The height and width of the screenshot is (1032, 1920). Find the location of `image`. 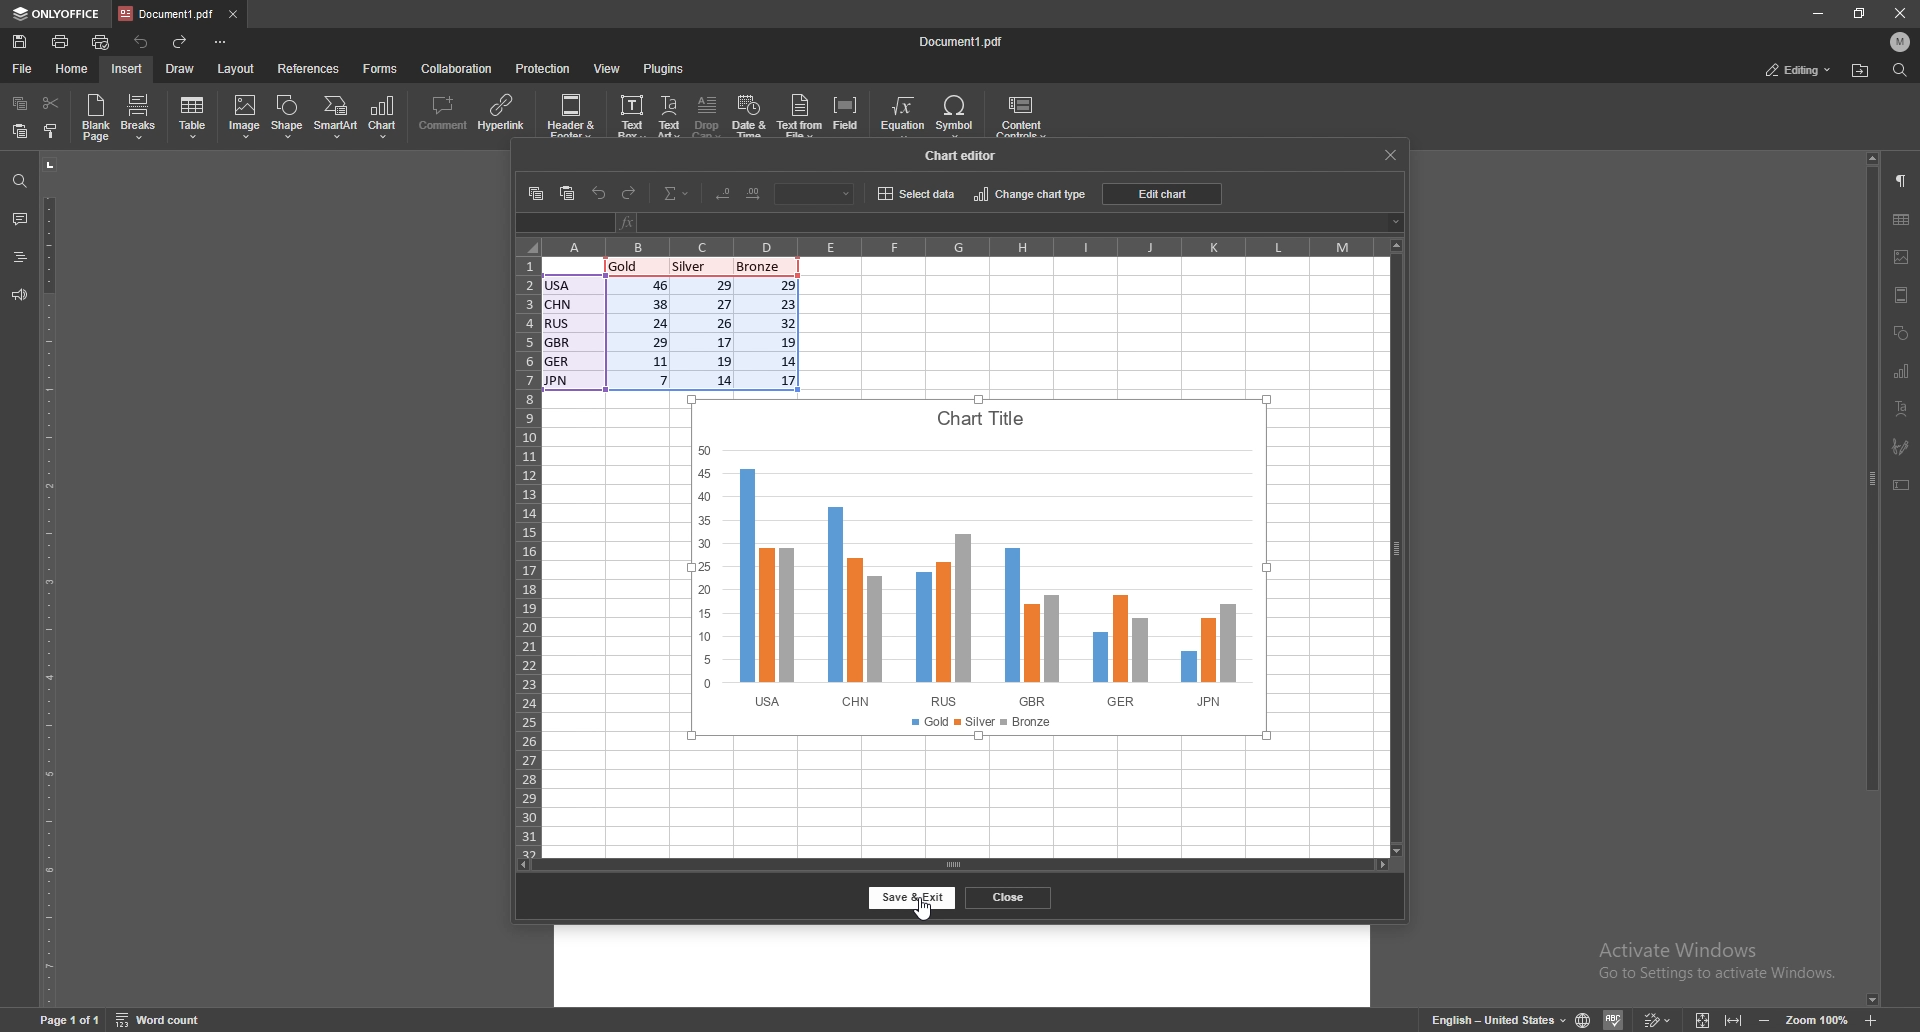

image is located at coordinates (1903, 257).